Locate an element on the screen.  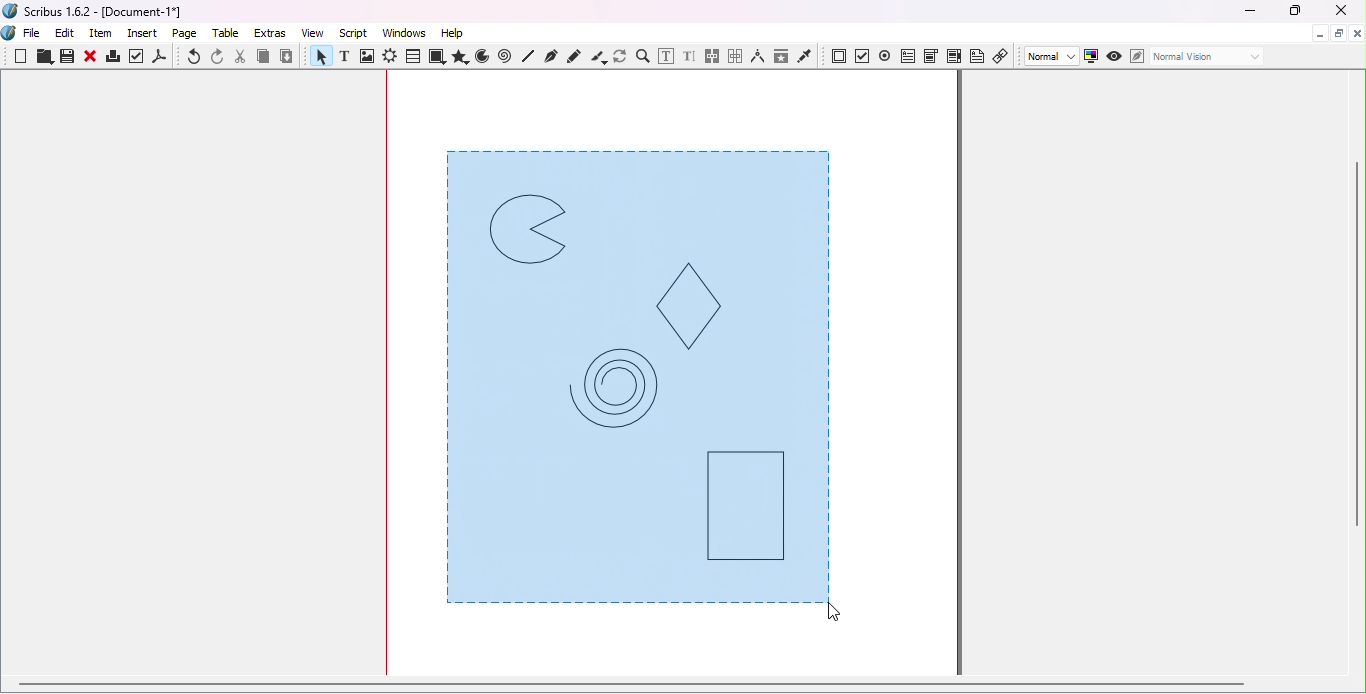
Edit text with story editor is located at coordinates (689, 57).